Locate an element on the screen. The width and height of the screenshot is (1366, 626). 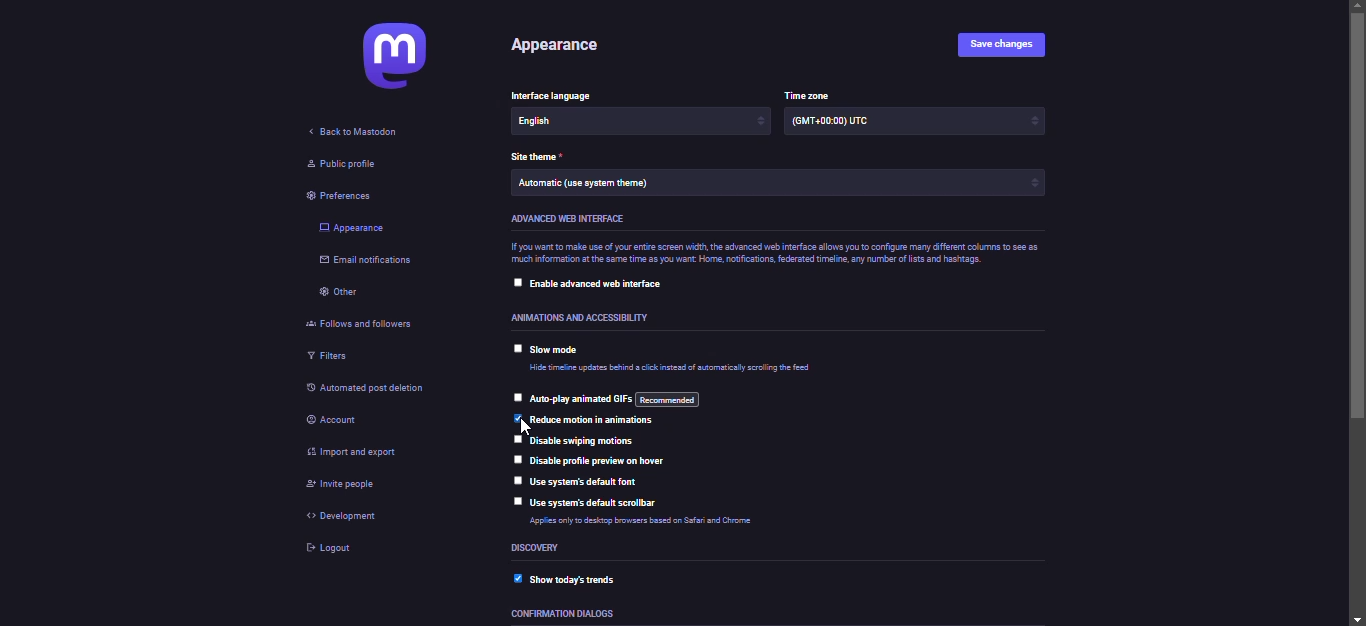
follows and followers is located at coordinates (375, 322).